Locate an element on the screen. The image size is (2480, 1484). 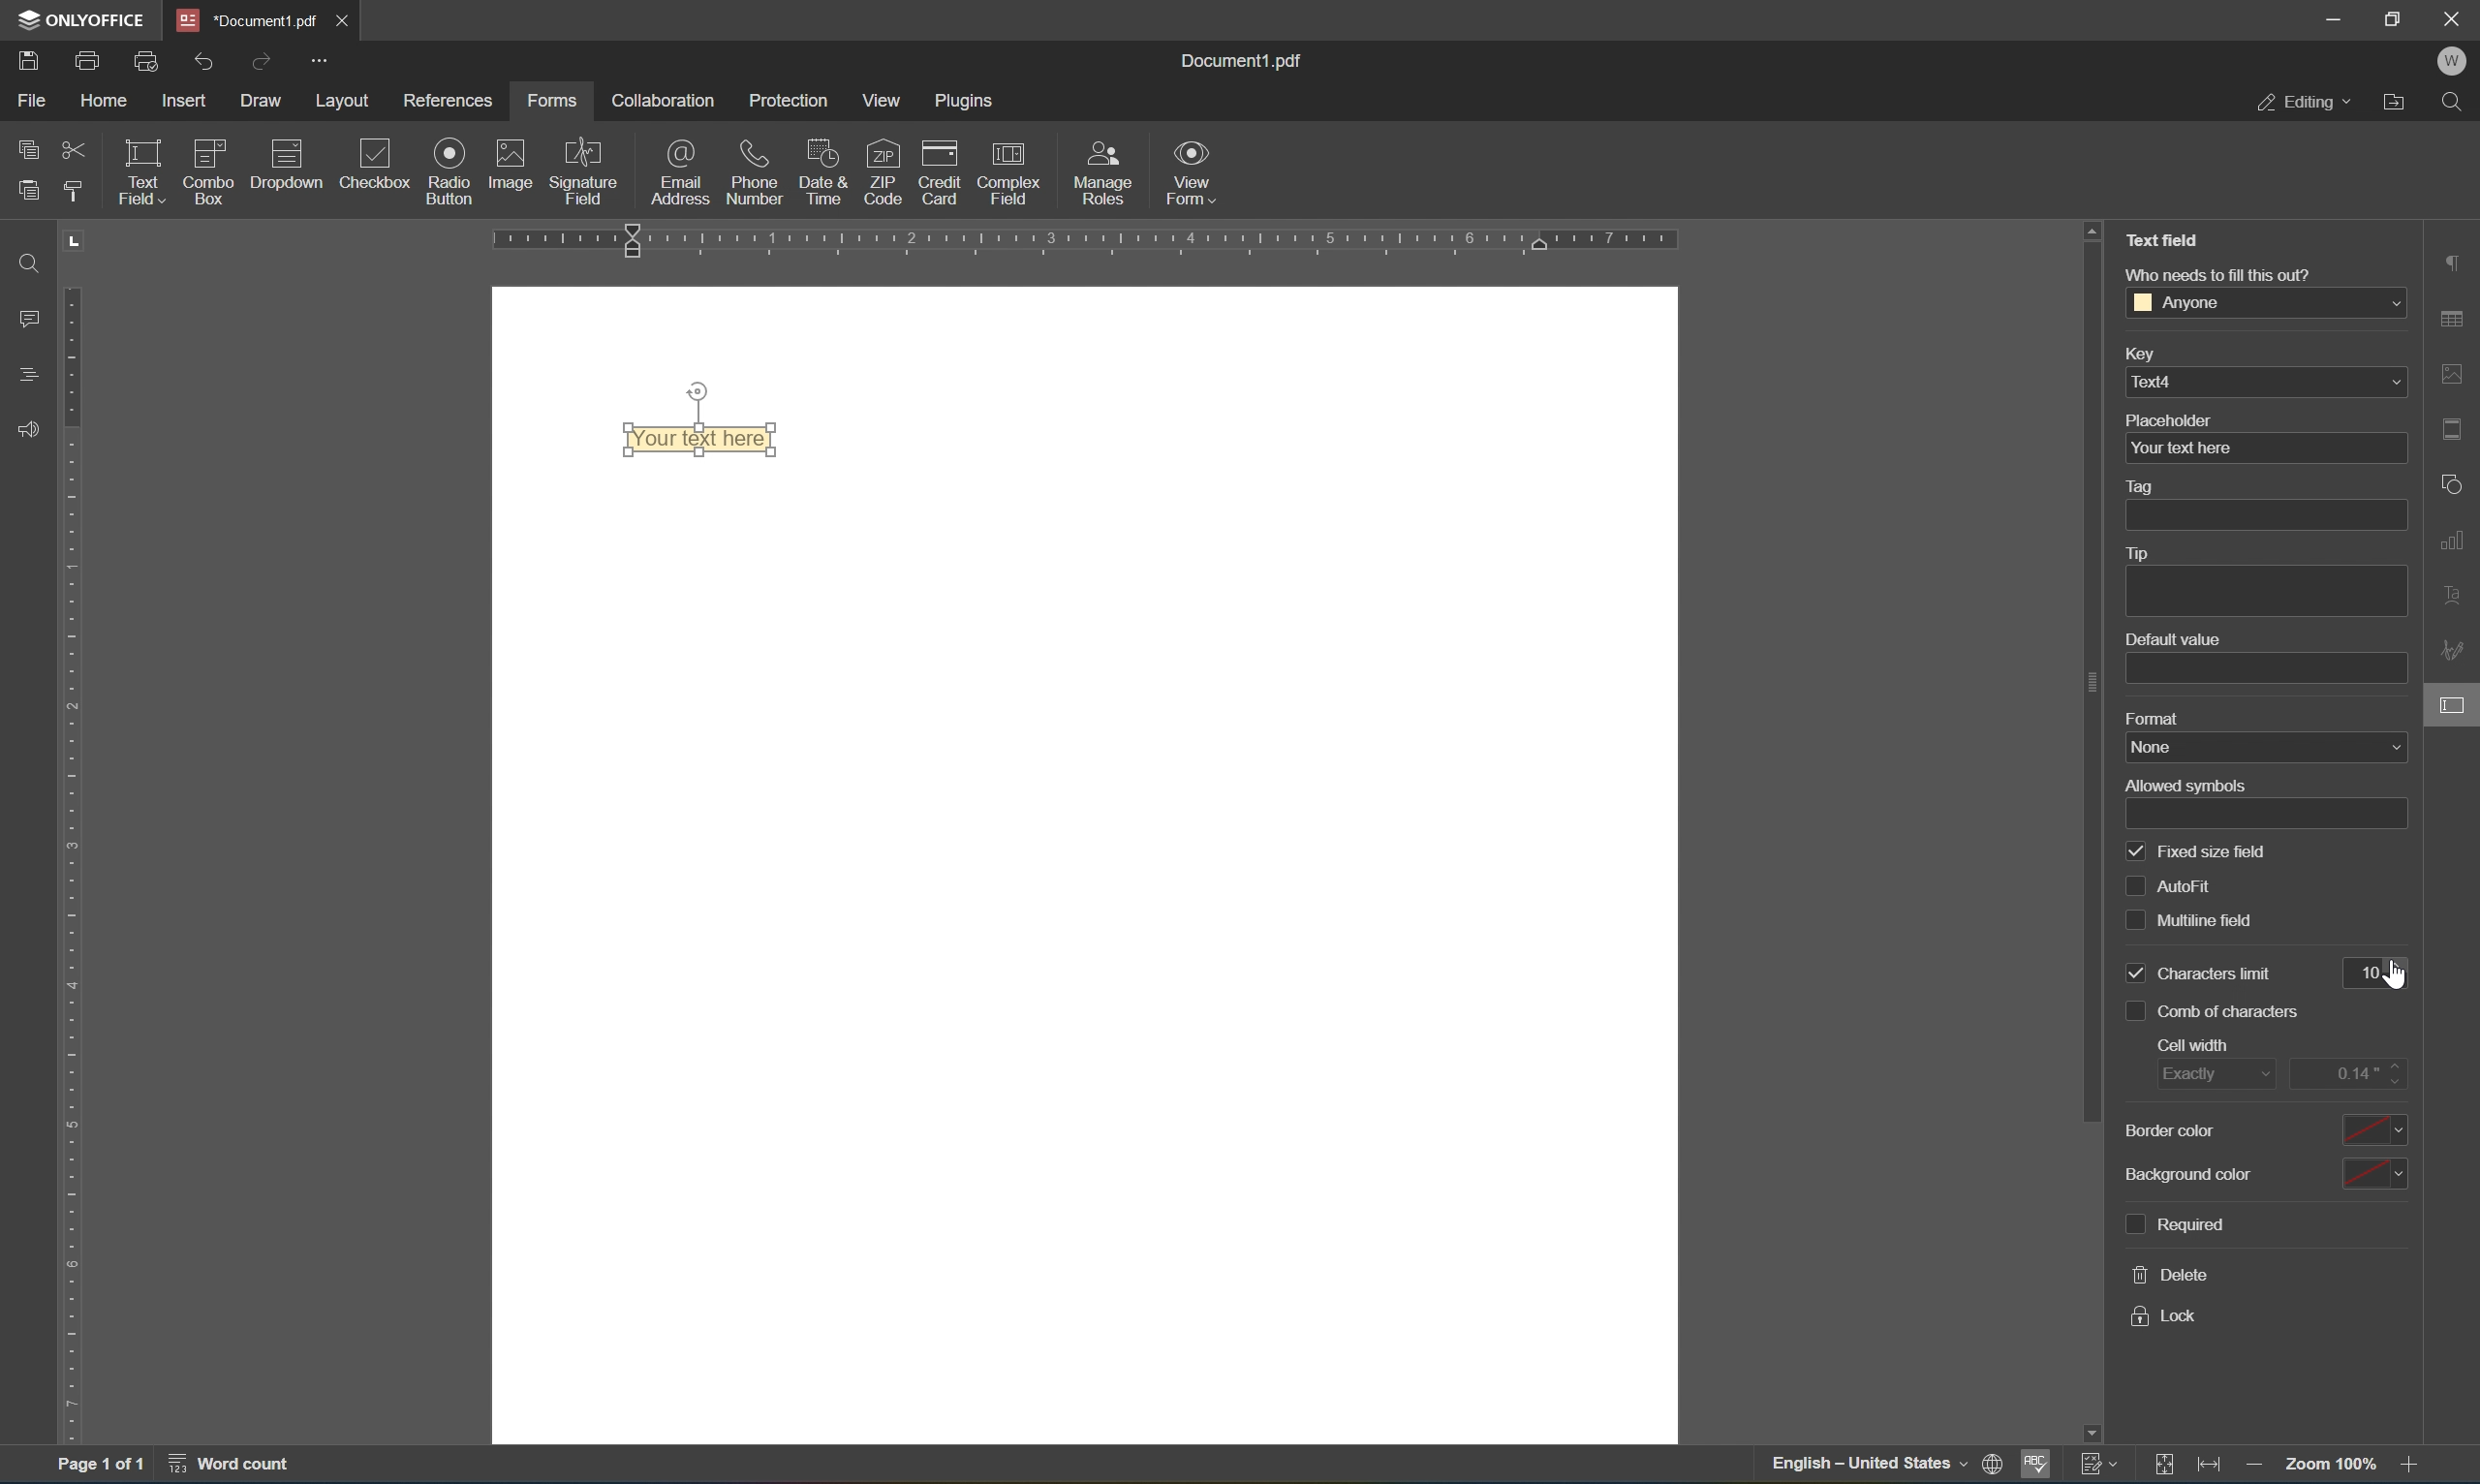
document1.pdf is located at coordinates (241, 17).